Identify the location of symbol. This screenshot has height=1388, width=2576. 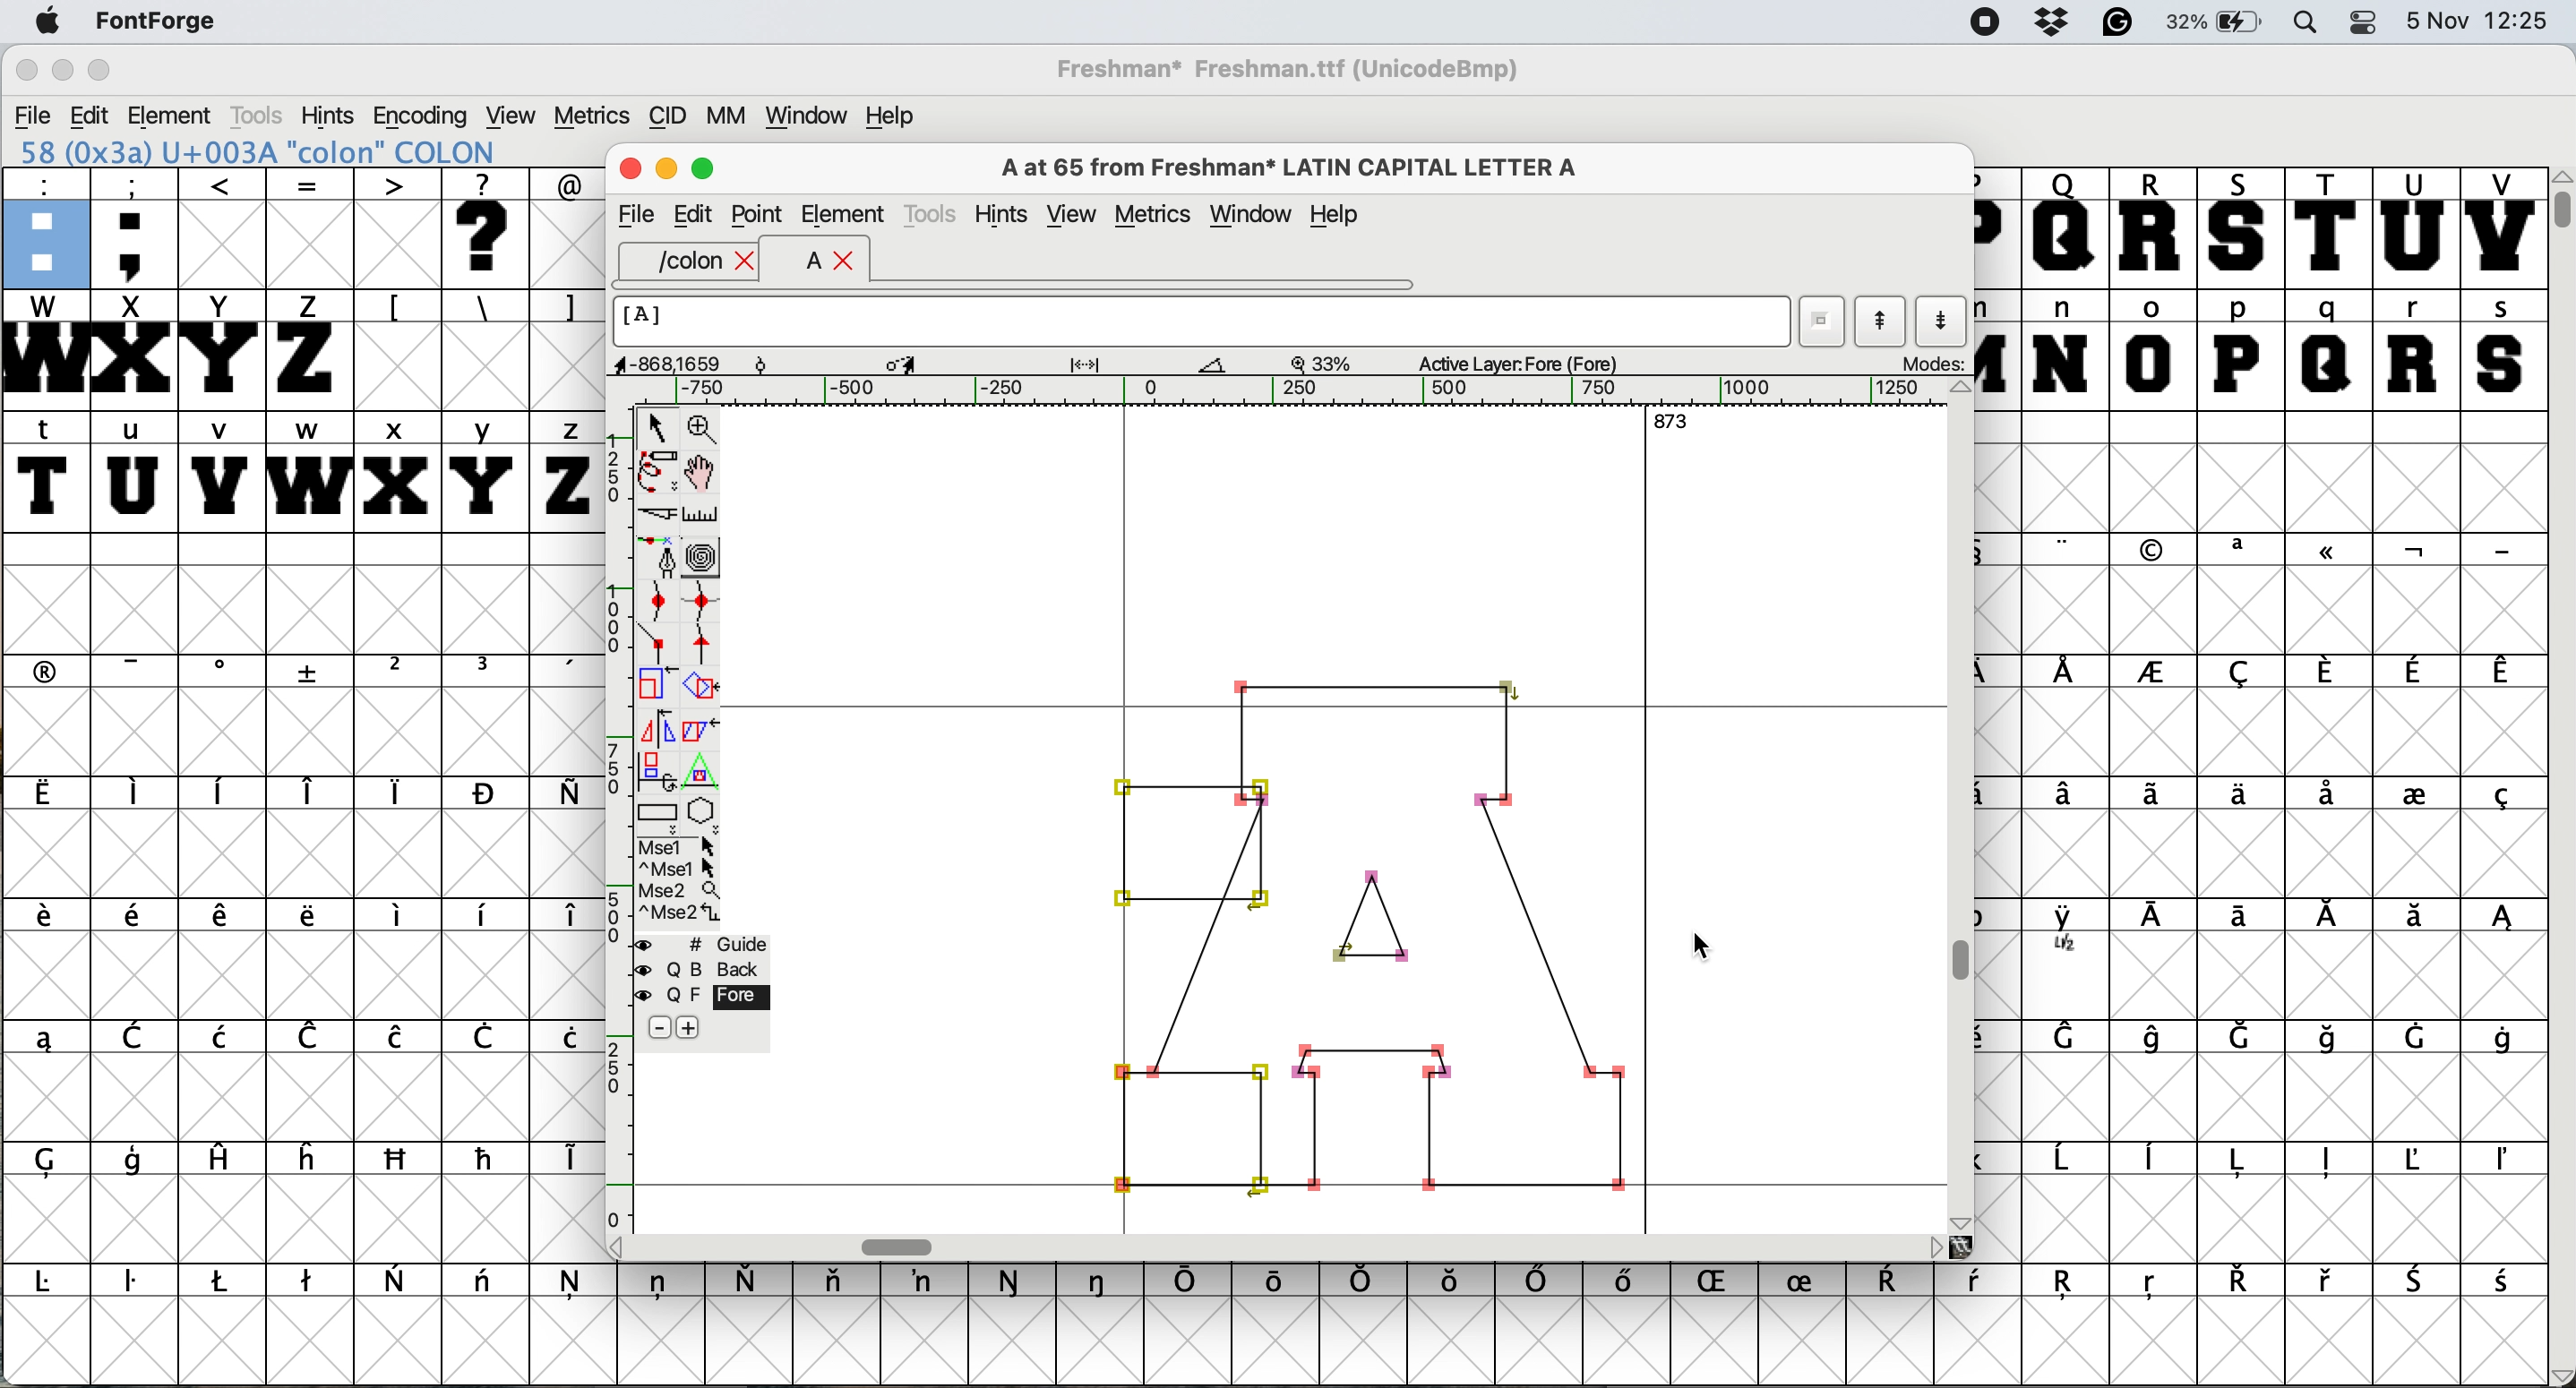
(400, 1160).